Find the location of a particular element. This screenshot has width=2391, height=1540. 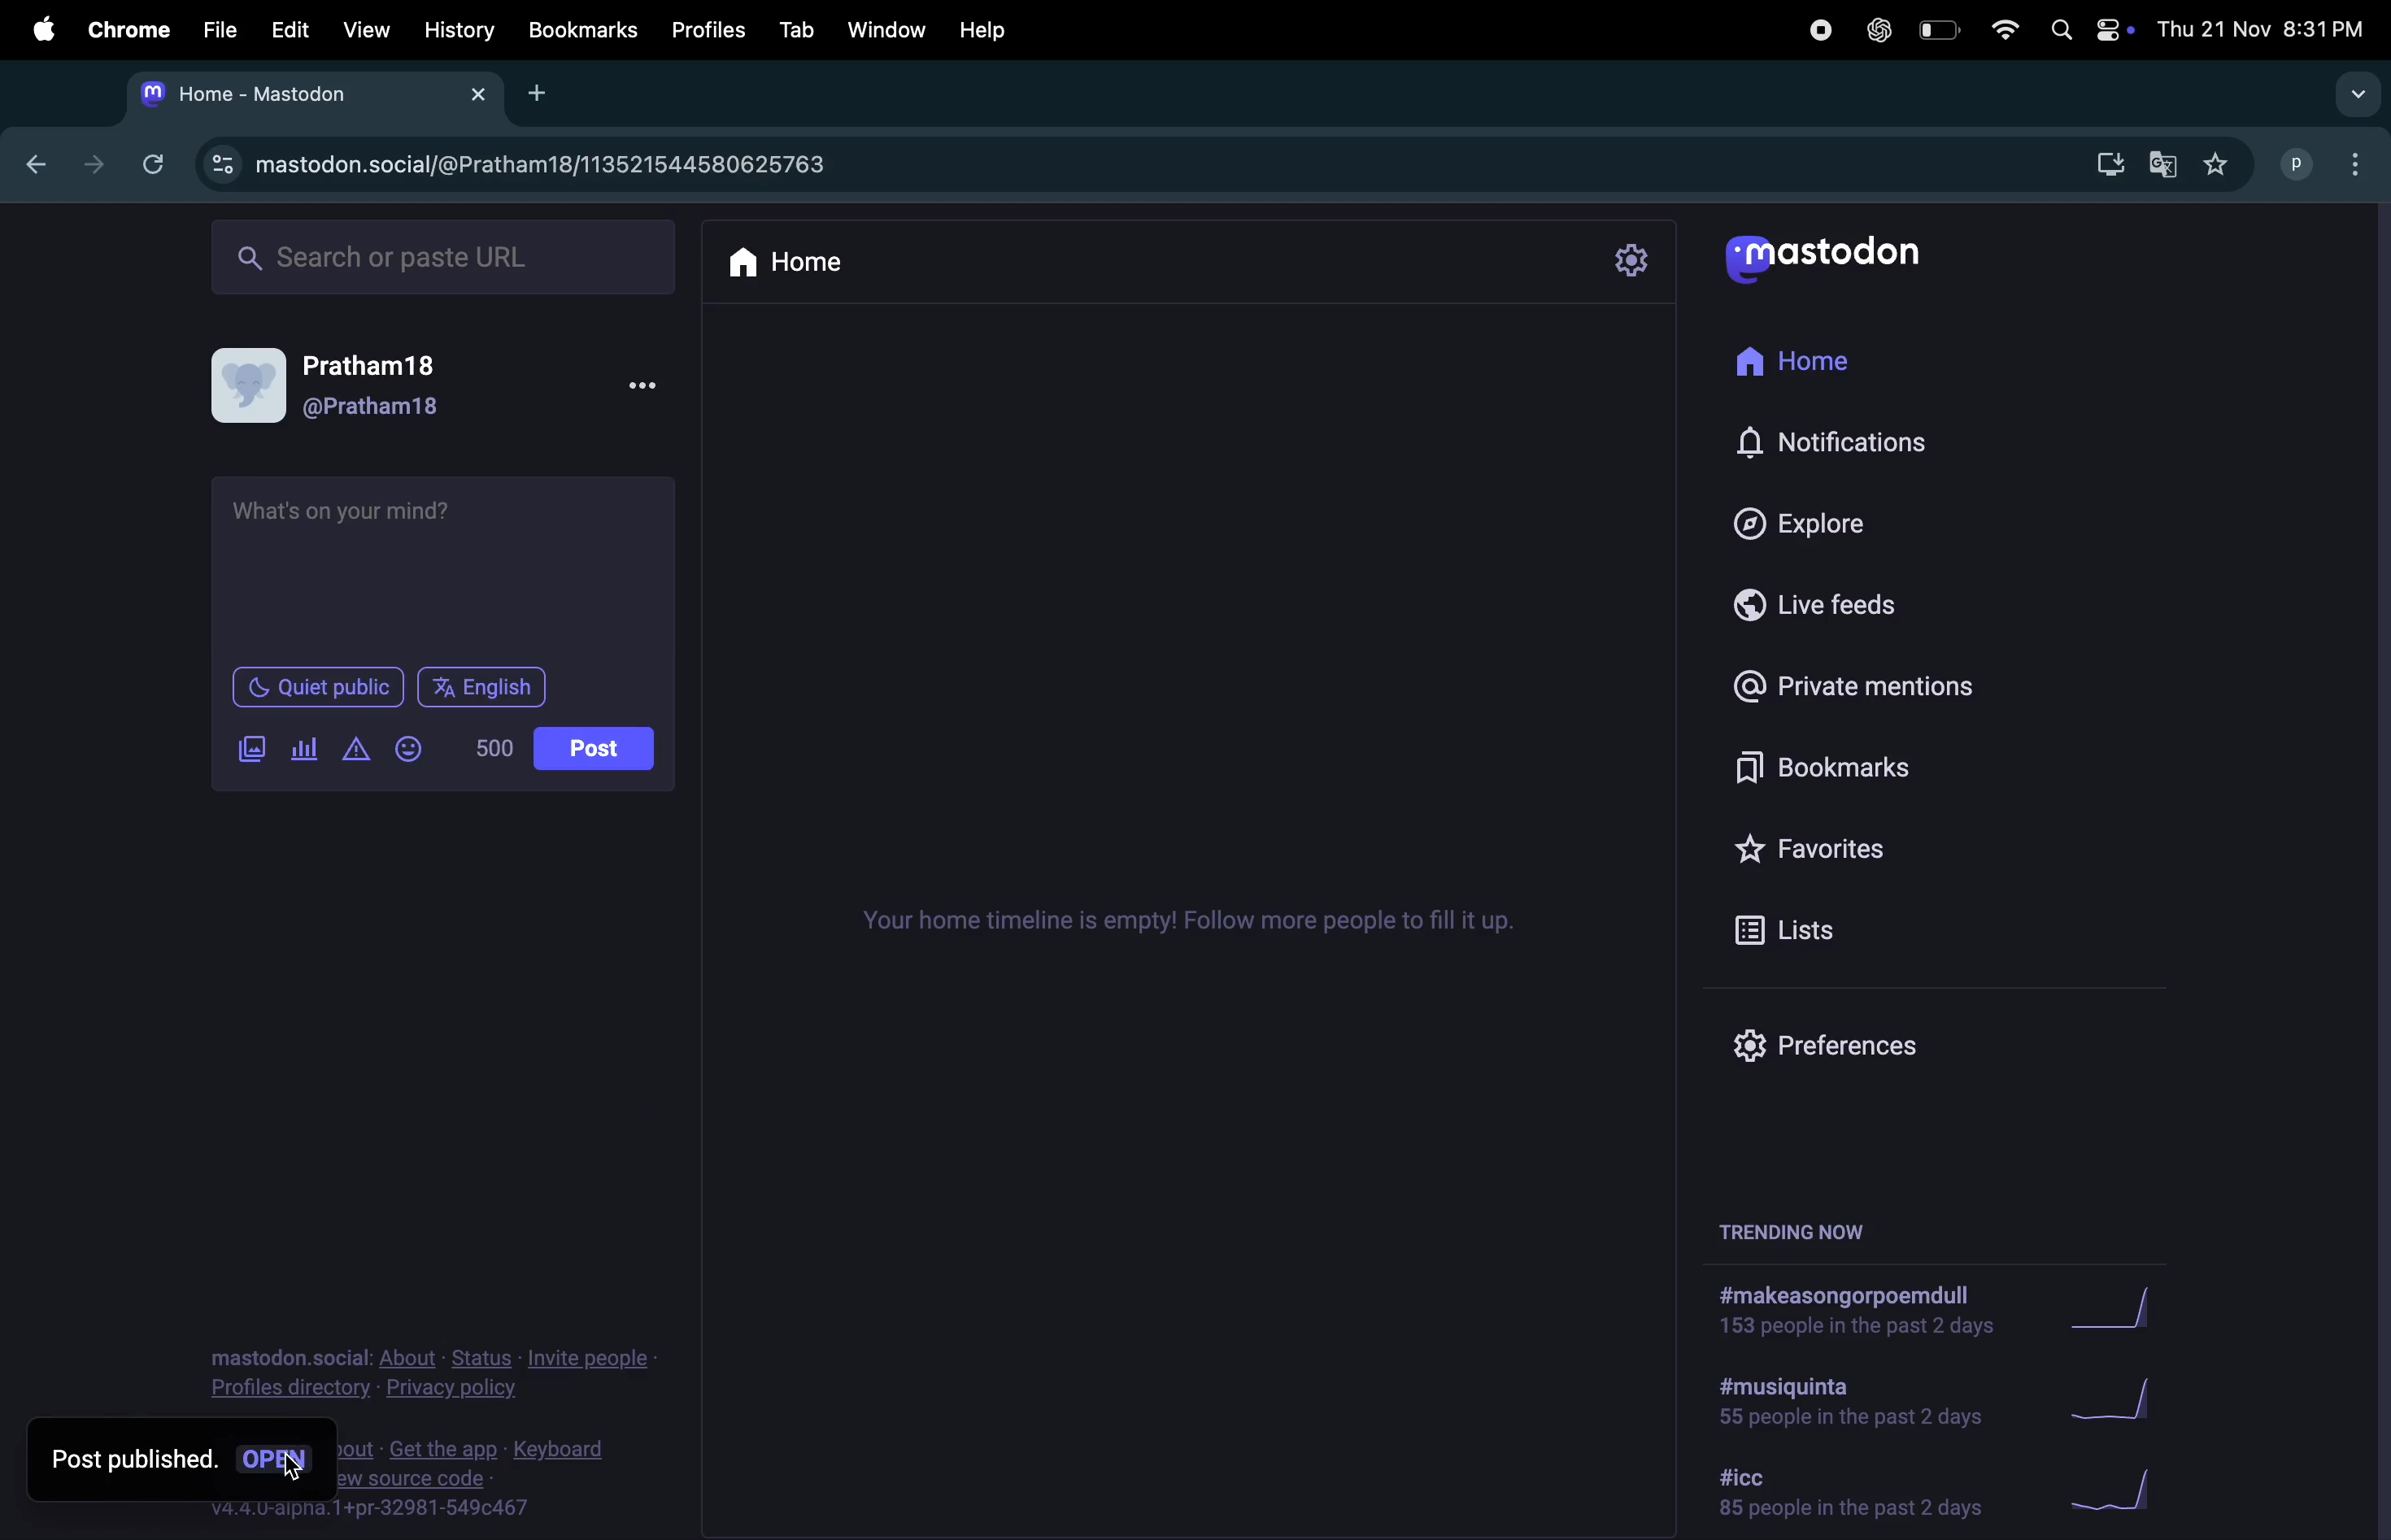

user is located at coordinates (383, 364).